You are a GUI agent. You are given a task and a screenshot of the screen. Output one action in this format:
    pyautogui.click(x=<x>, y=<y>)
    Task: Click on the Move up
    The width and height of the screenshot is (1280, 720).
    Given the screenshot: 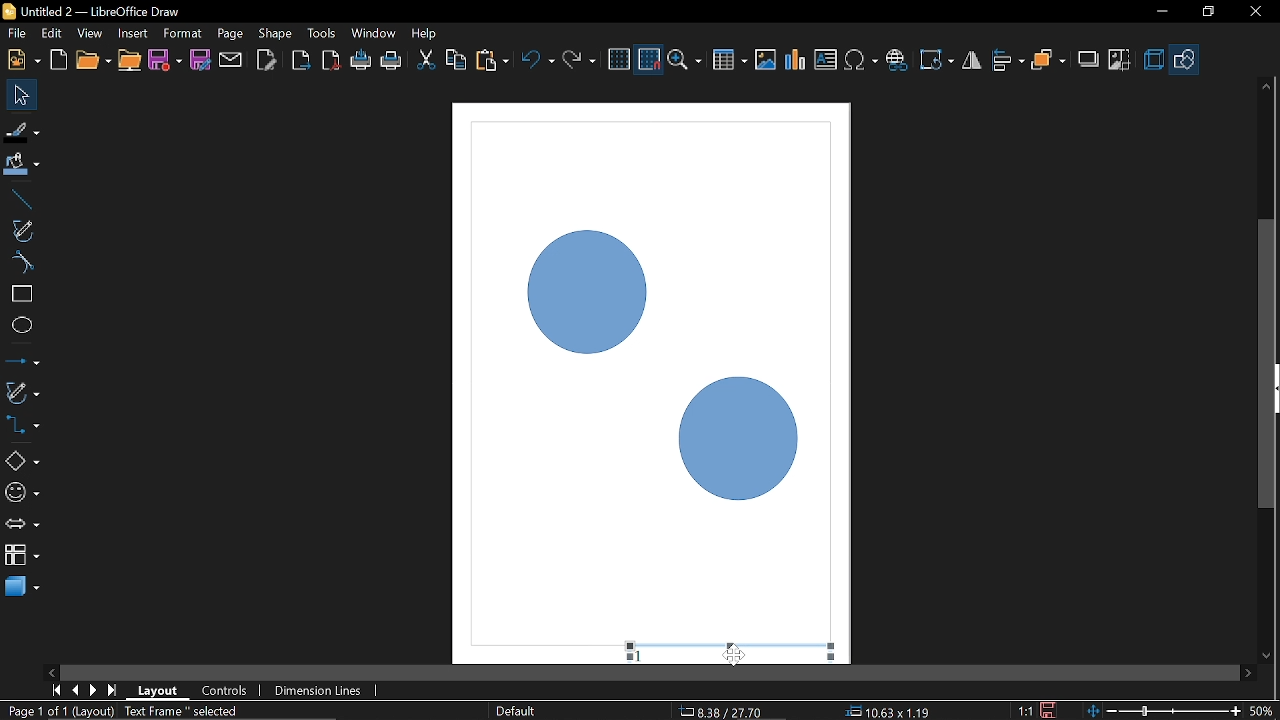 What is the action you would take?
    pyautogui.click(x=1266, y=86)
    